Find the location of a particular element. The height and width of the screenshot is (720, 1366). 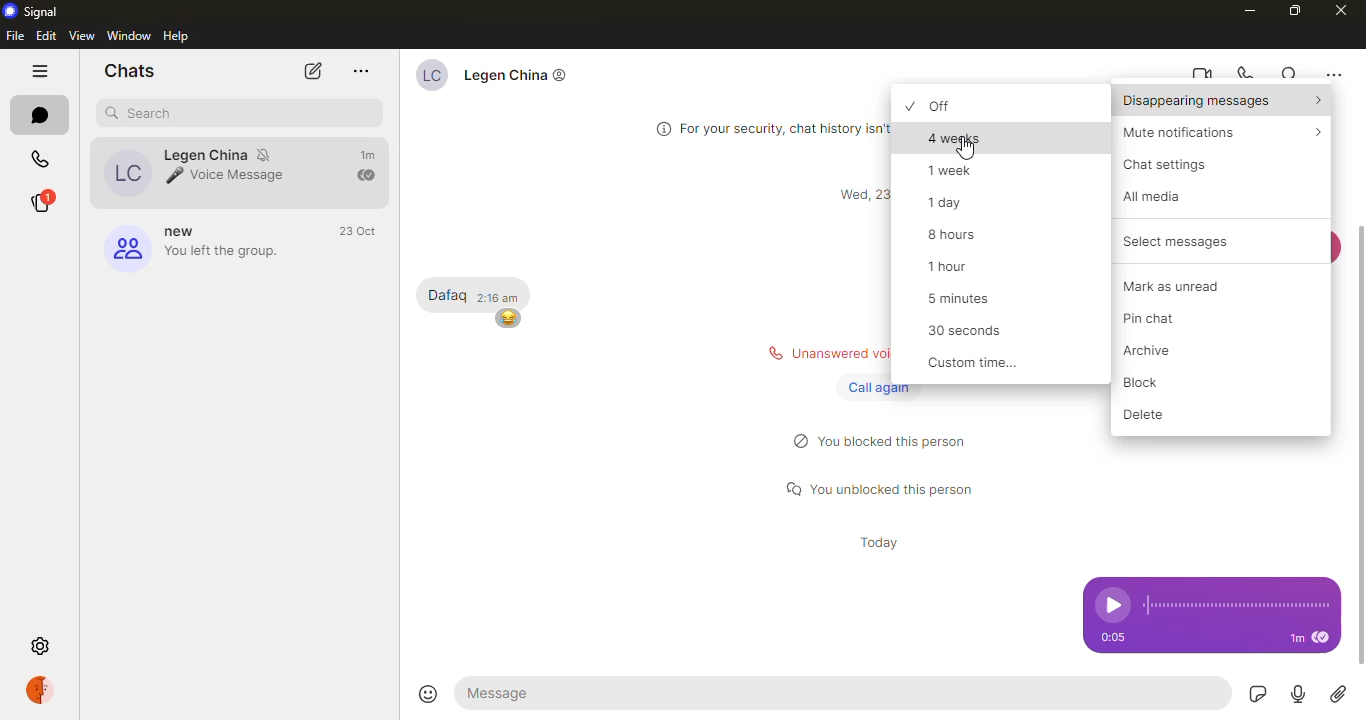

30 sec is located at coordinates (971, 333).